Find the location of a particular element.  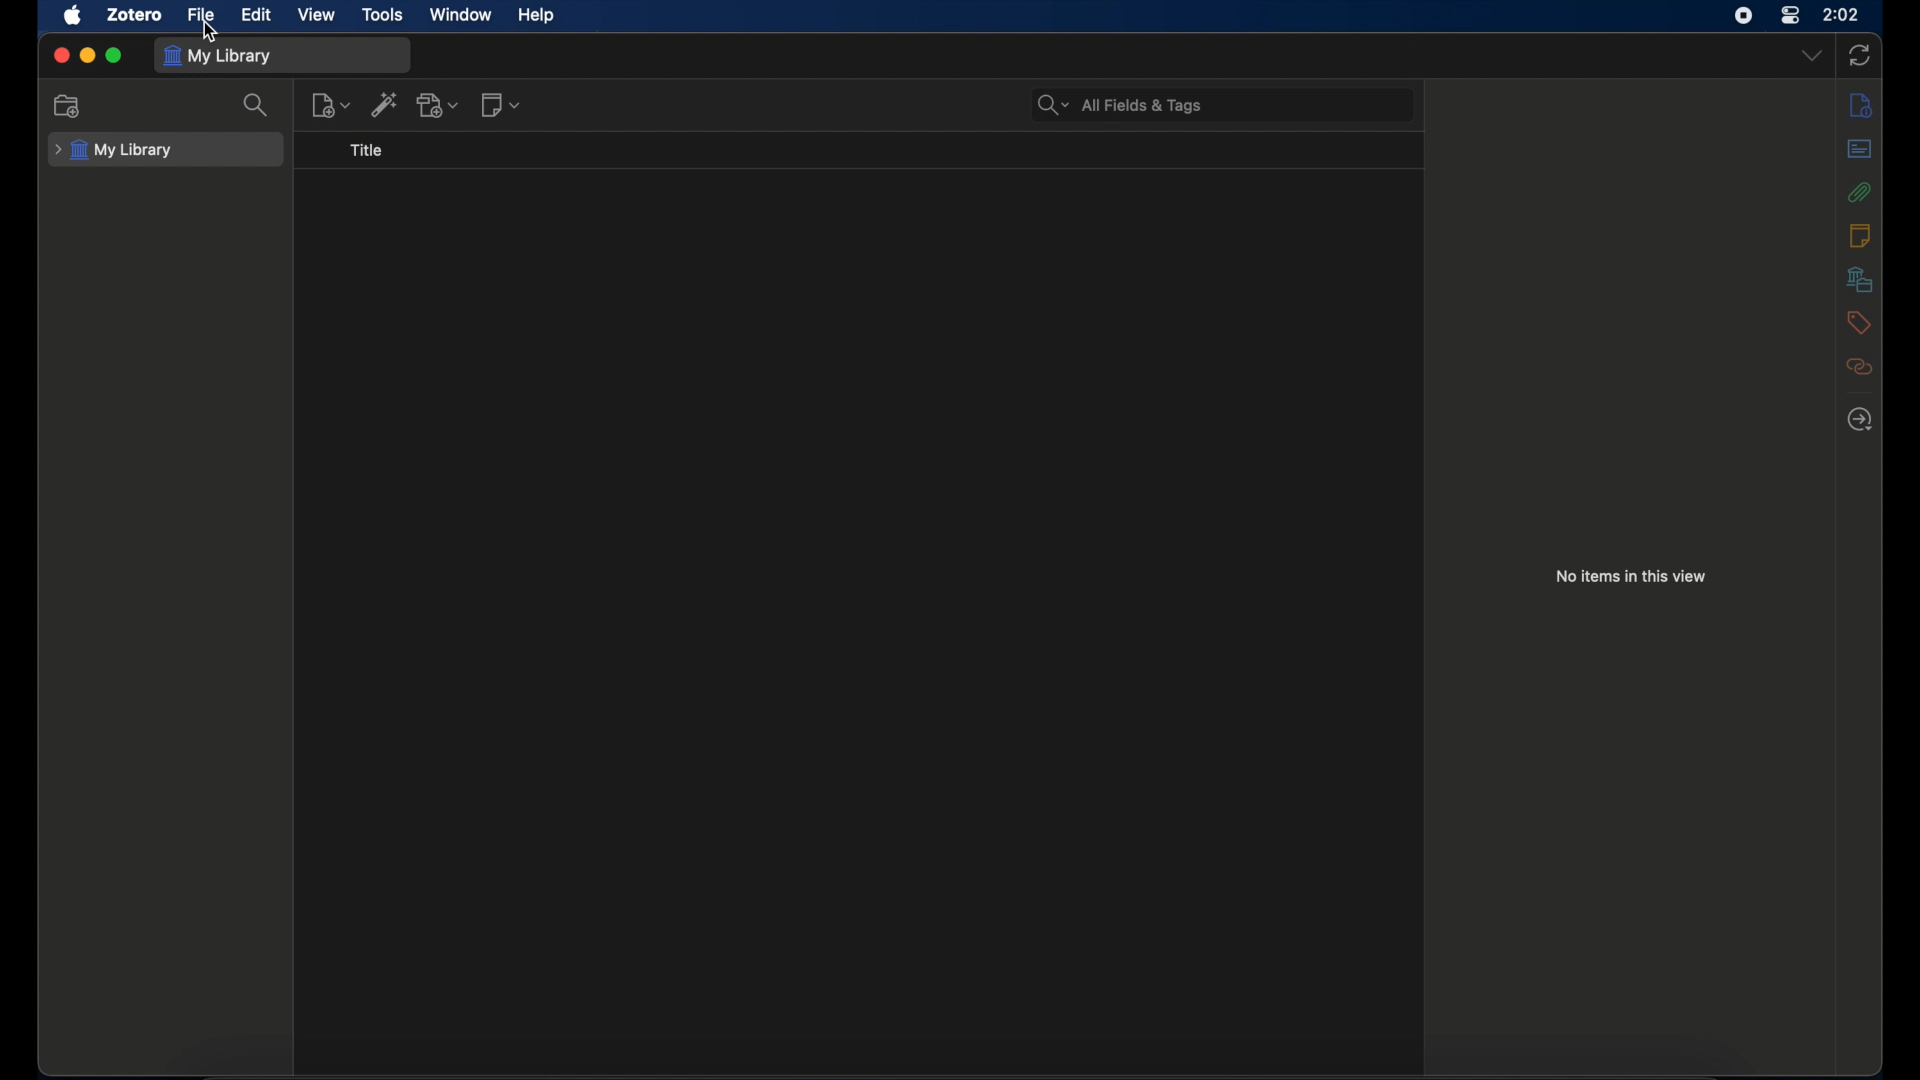

view is located at coordinates (318, 15).